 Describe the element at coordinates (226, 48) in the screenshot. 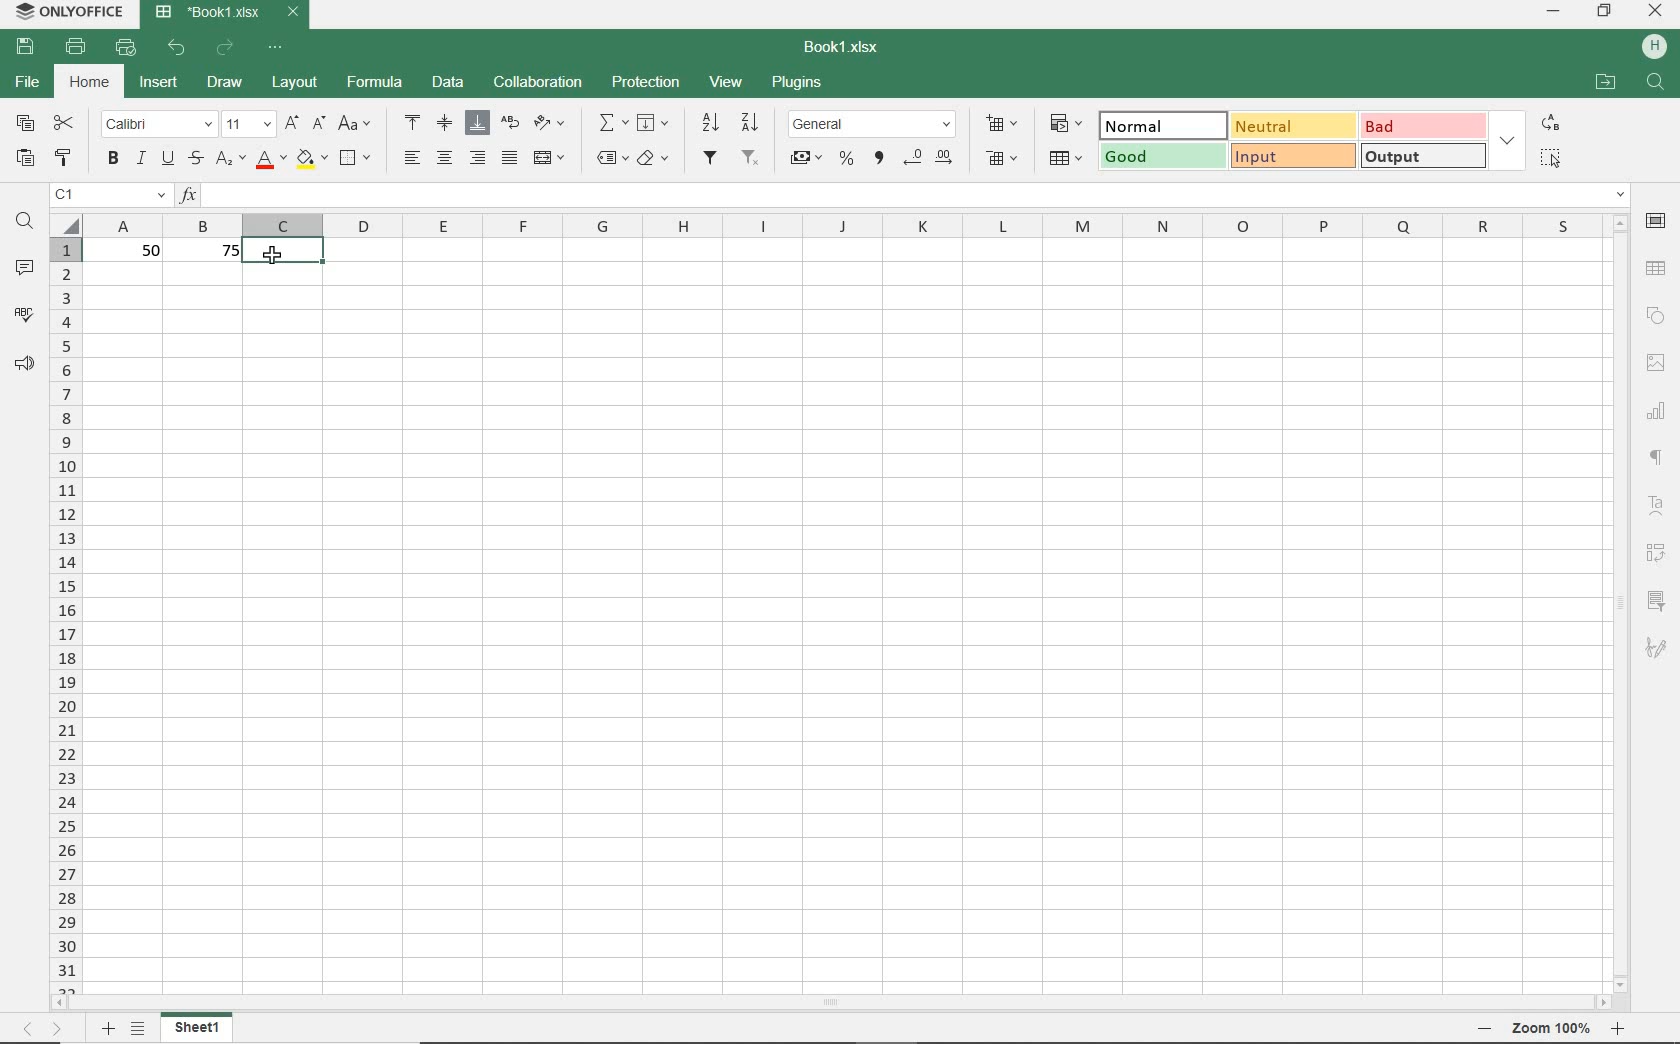

I see `redo` at that location.